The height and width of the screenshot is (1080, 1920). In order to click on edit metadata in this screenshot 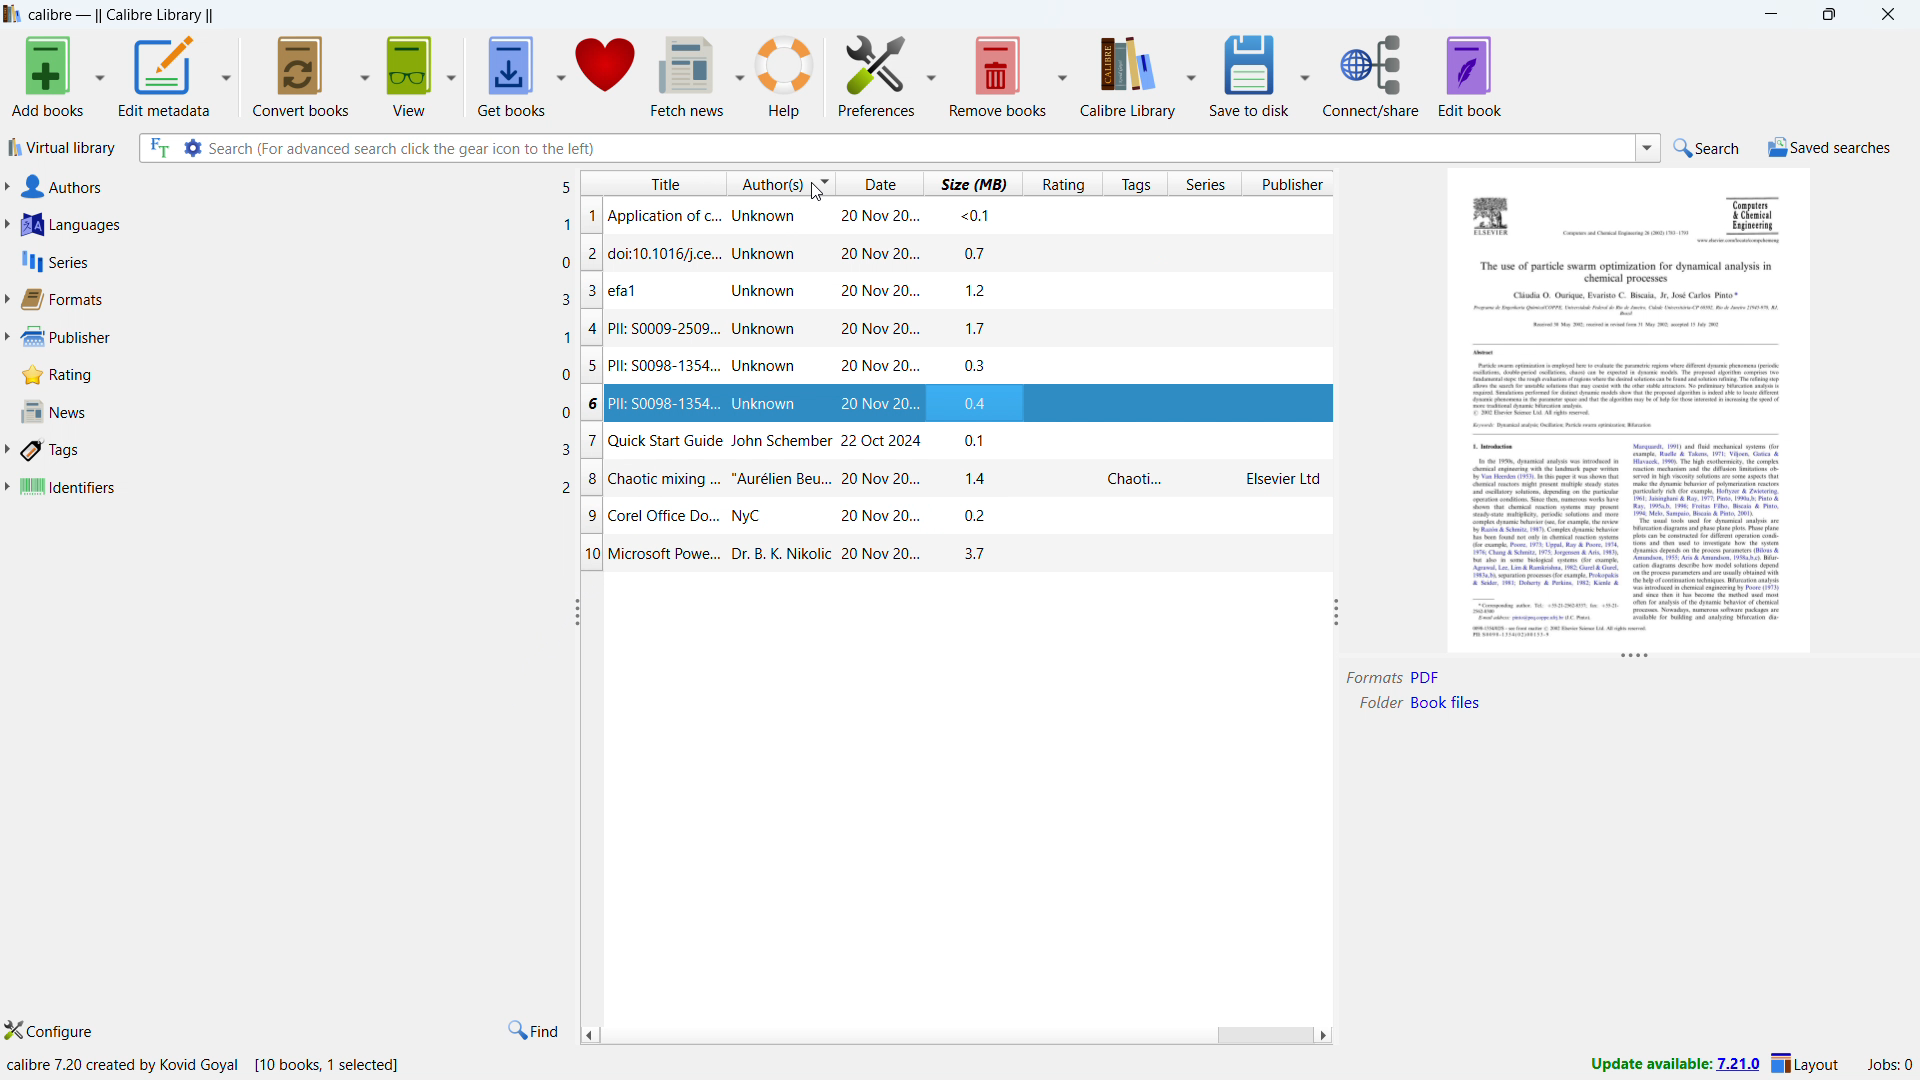, I will do `click(164, 77)`.